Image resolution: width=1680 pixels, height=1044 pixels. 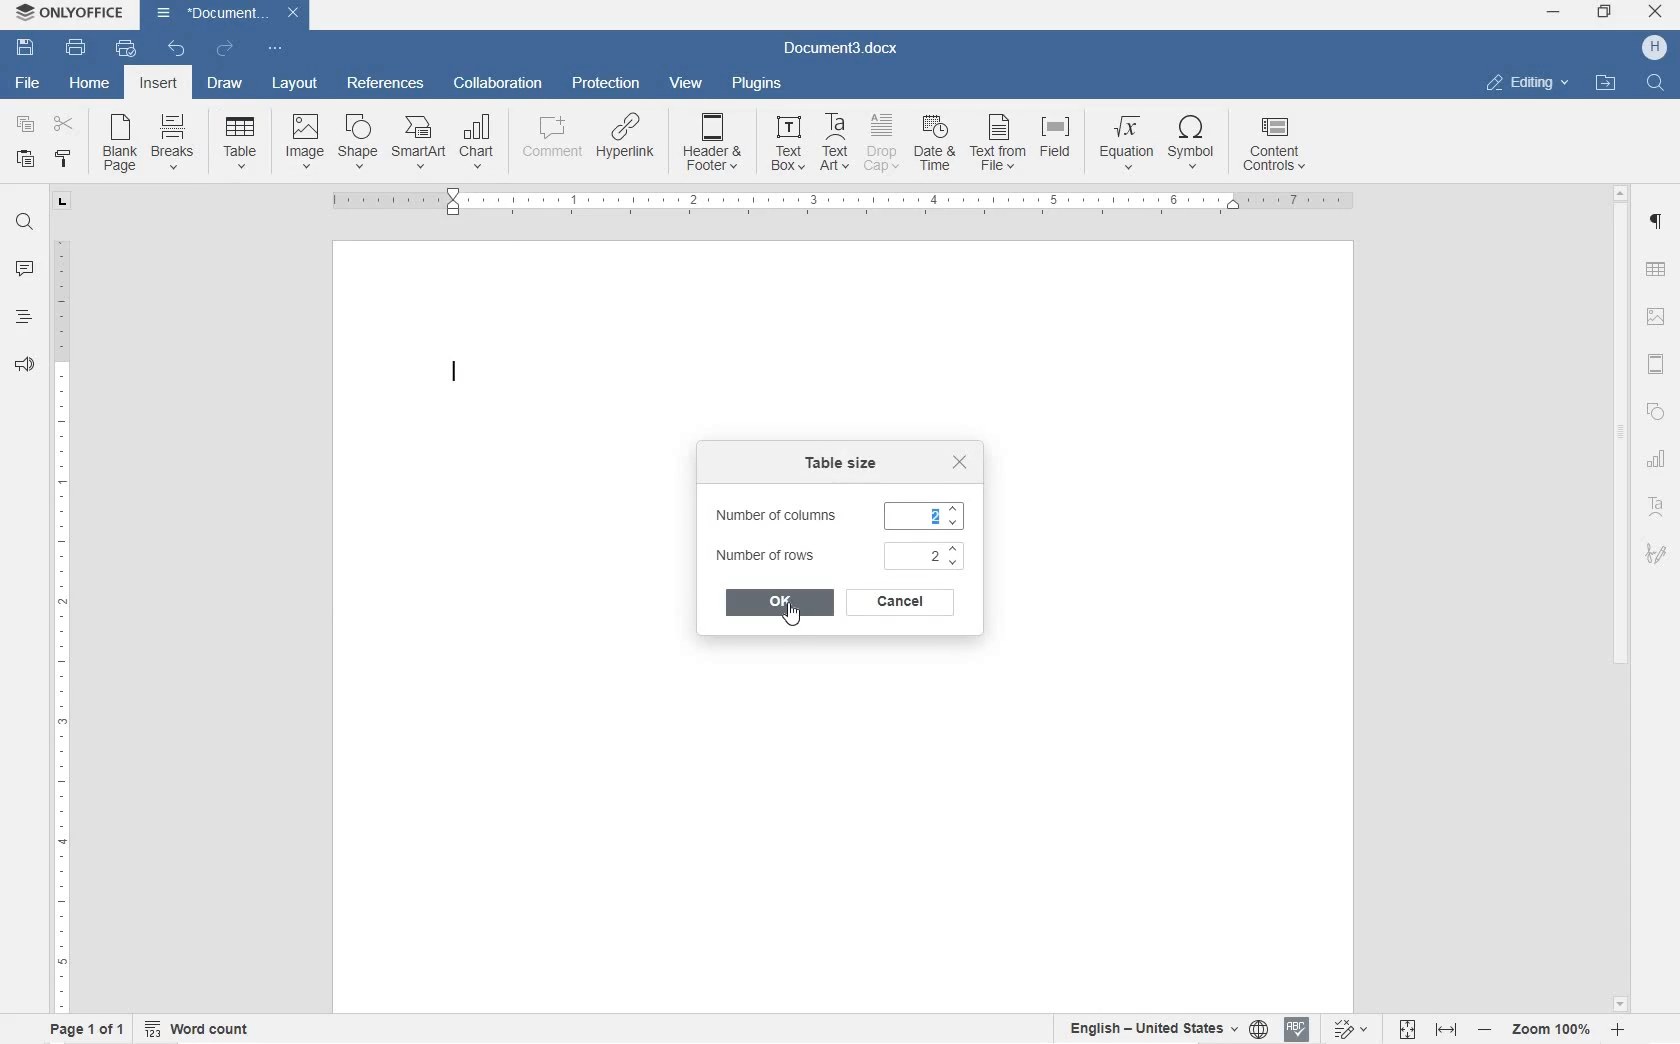 I want to click on FILE, so click(x=23, y=83).